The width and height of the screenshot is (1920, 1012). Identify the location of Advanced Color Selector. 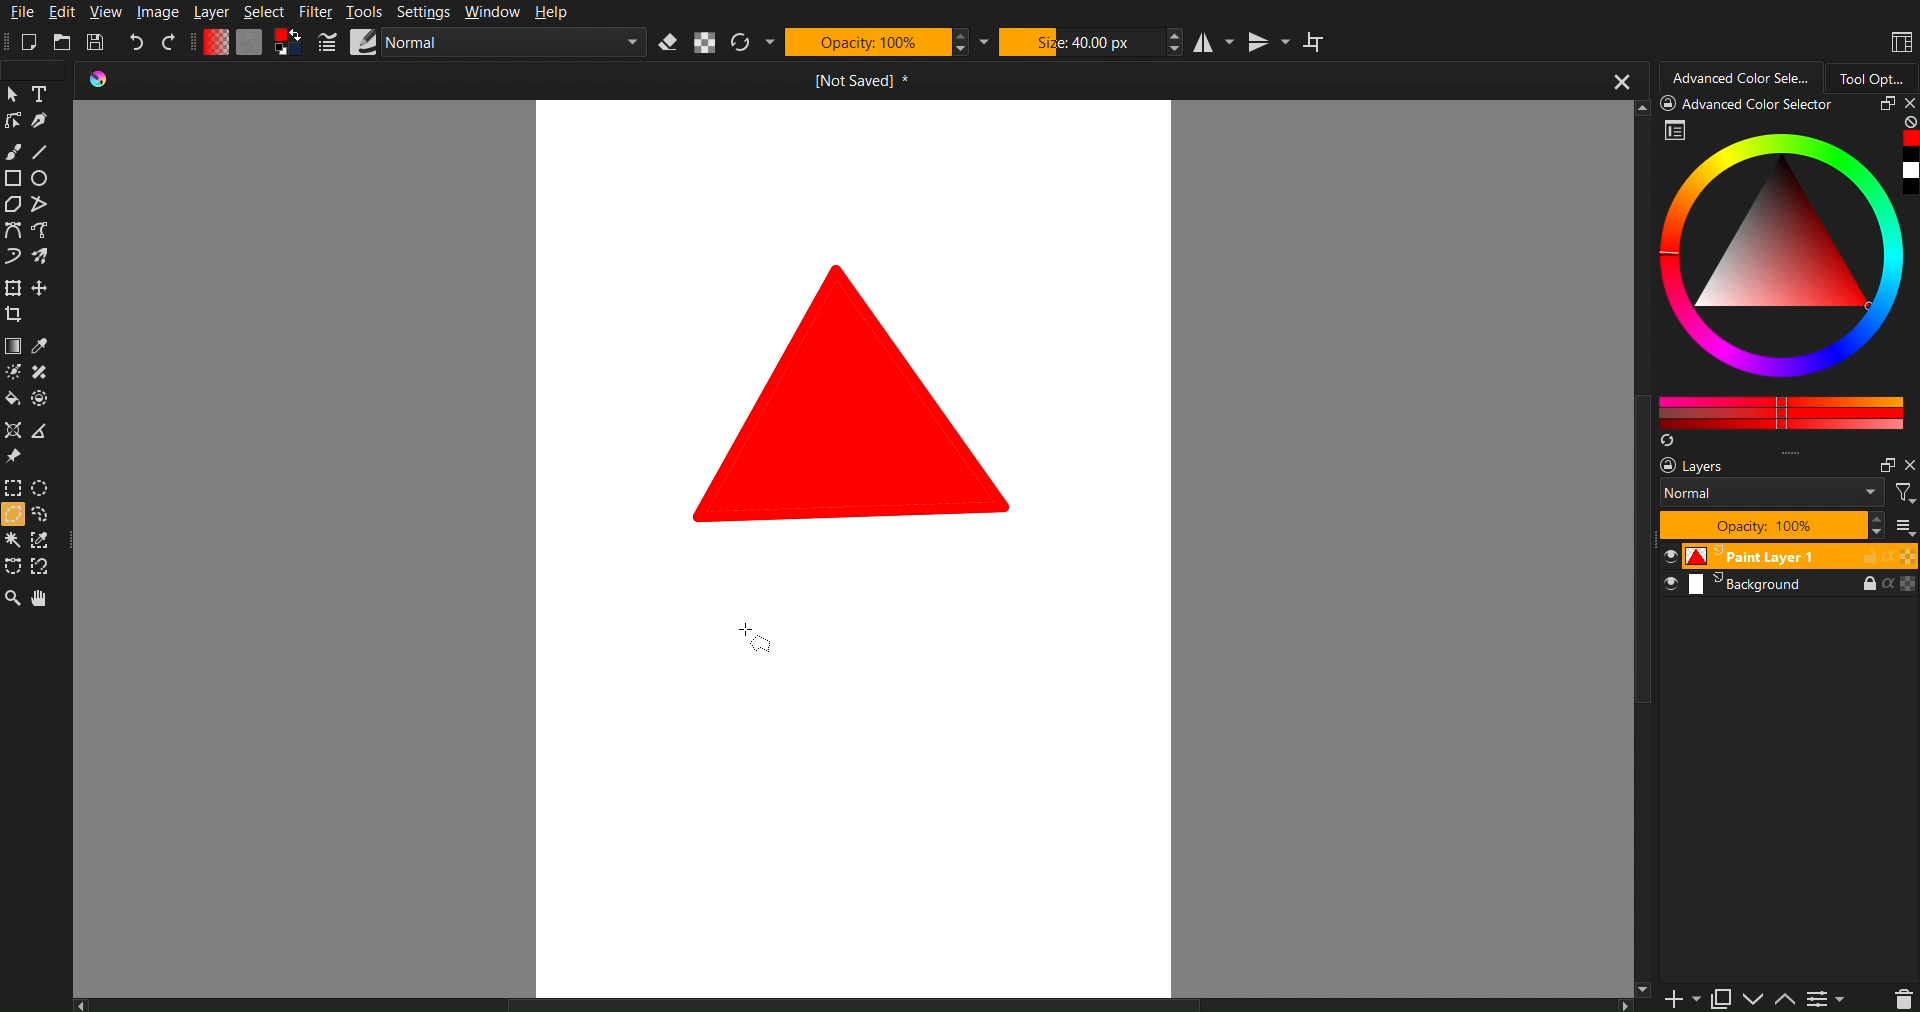
(1783, 271).